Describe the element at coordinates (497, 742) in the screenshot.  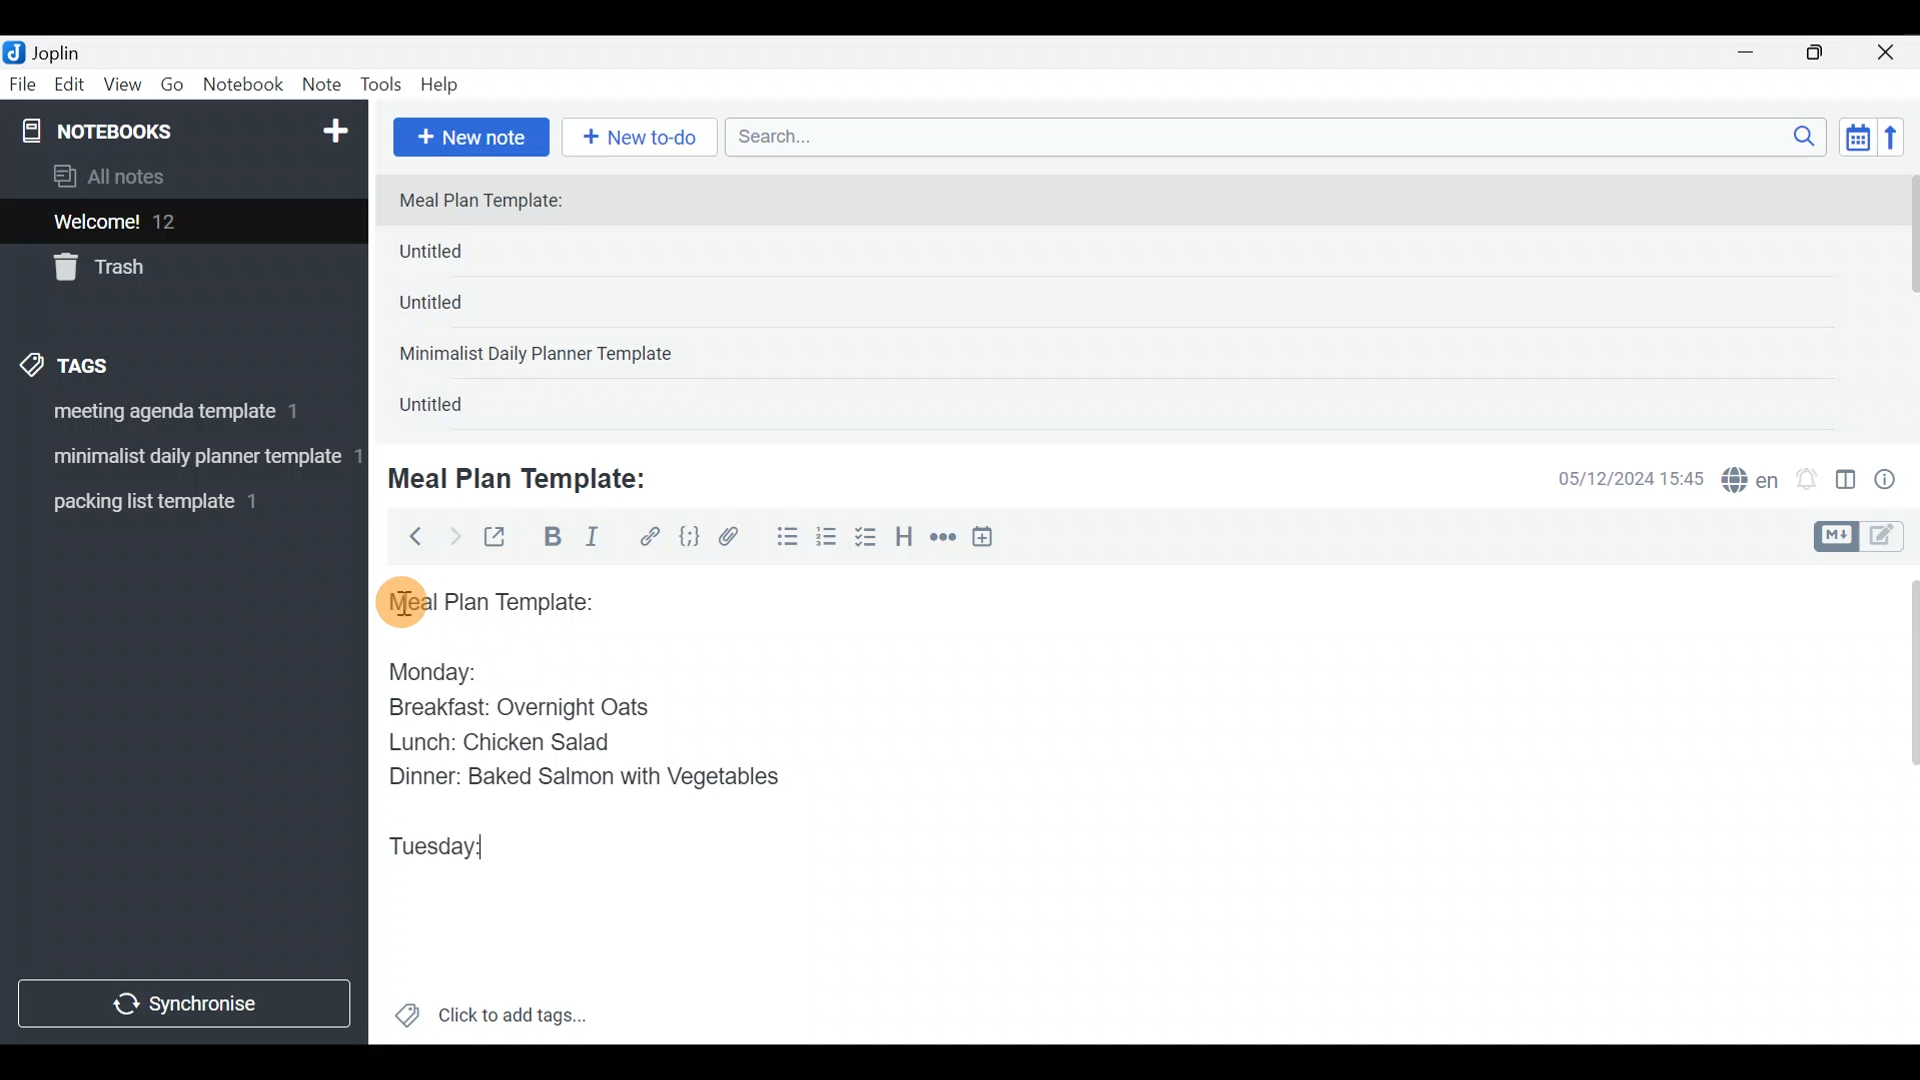
I see `Lunch: Chicken Salad` at that location.